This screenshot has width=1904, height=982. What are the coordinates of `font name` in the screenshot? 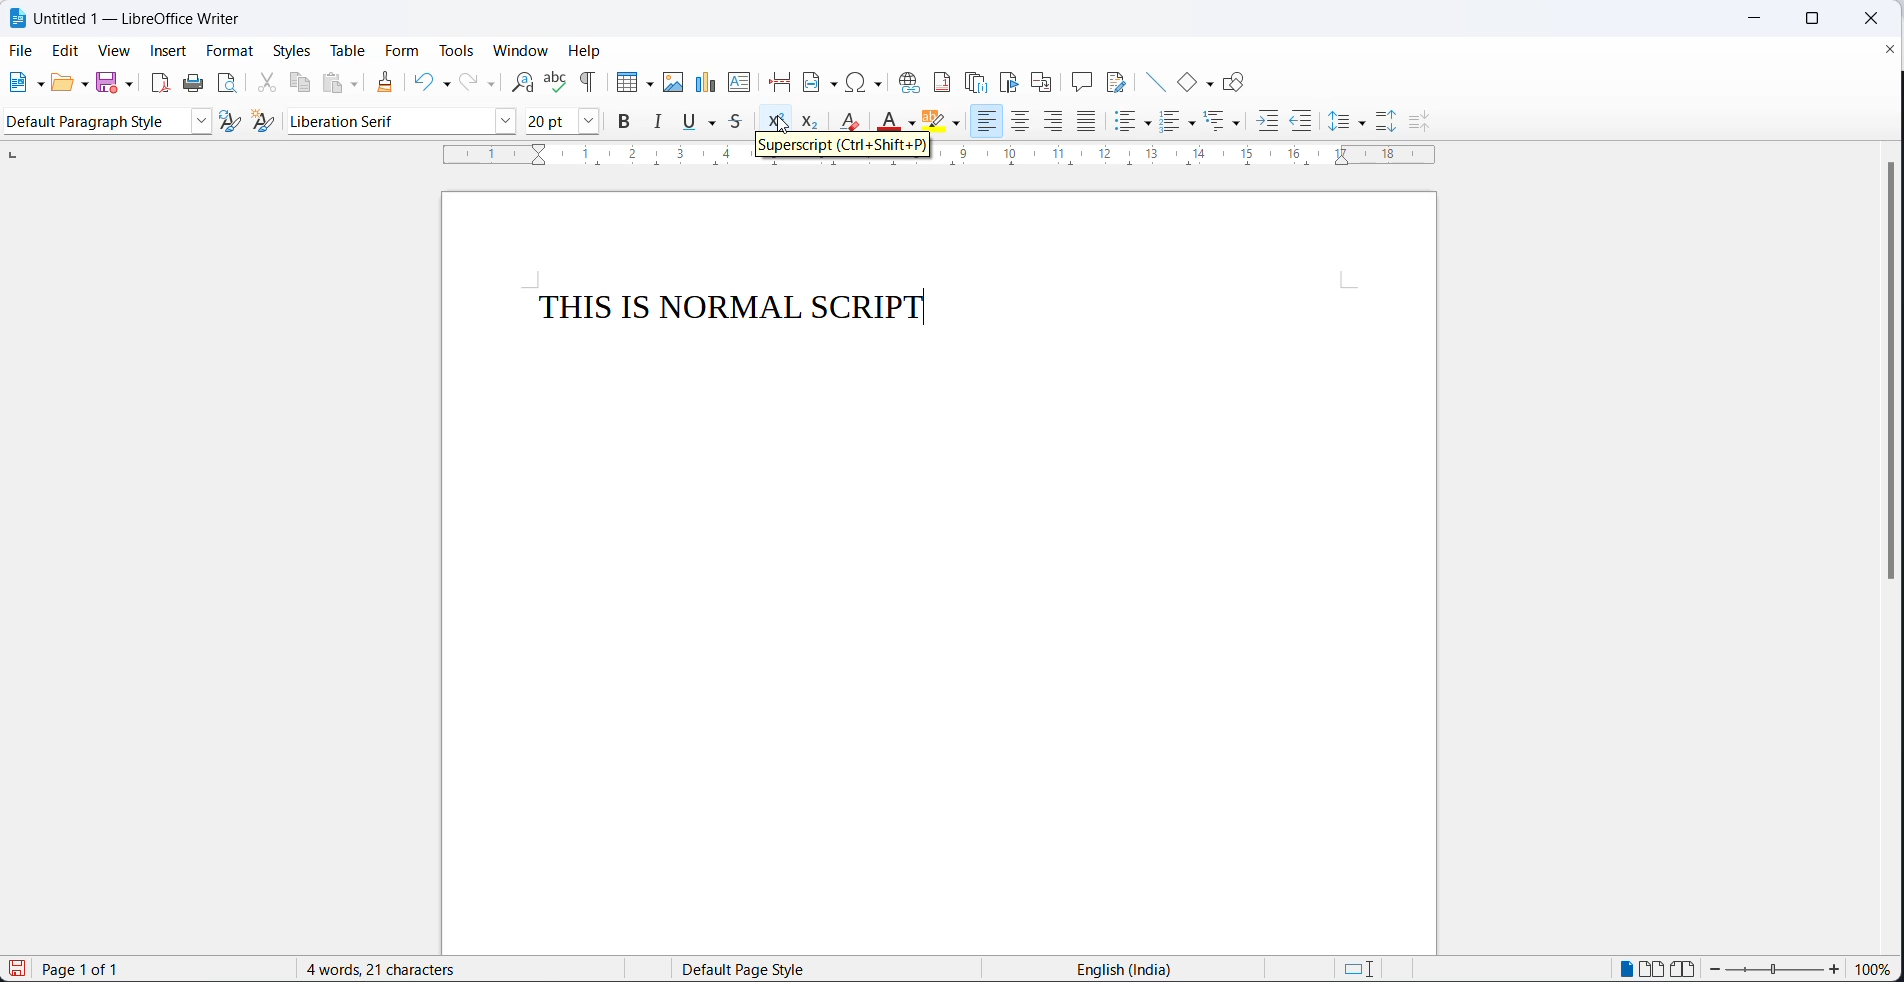 It's located at (389, 121).